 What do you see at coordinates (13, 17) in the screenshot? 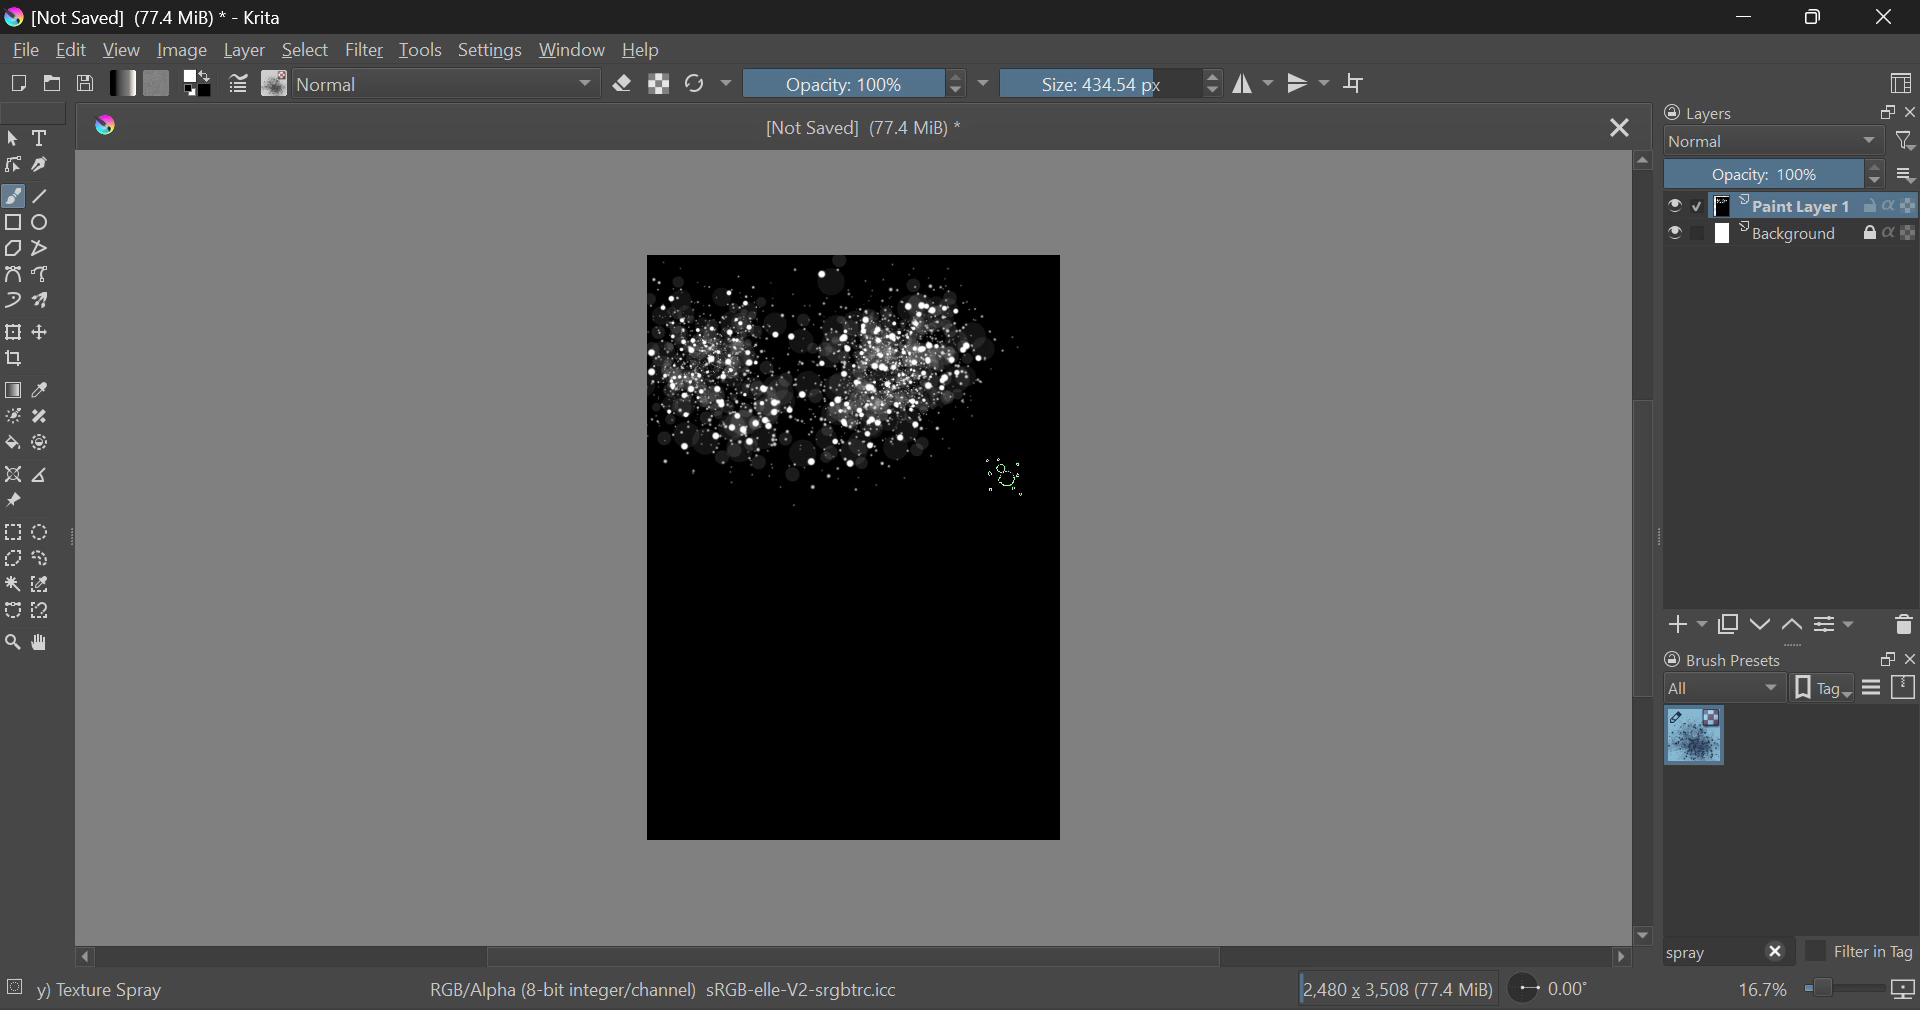
I see `logo` at bounding box center [13, 17].